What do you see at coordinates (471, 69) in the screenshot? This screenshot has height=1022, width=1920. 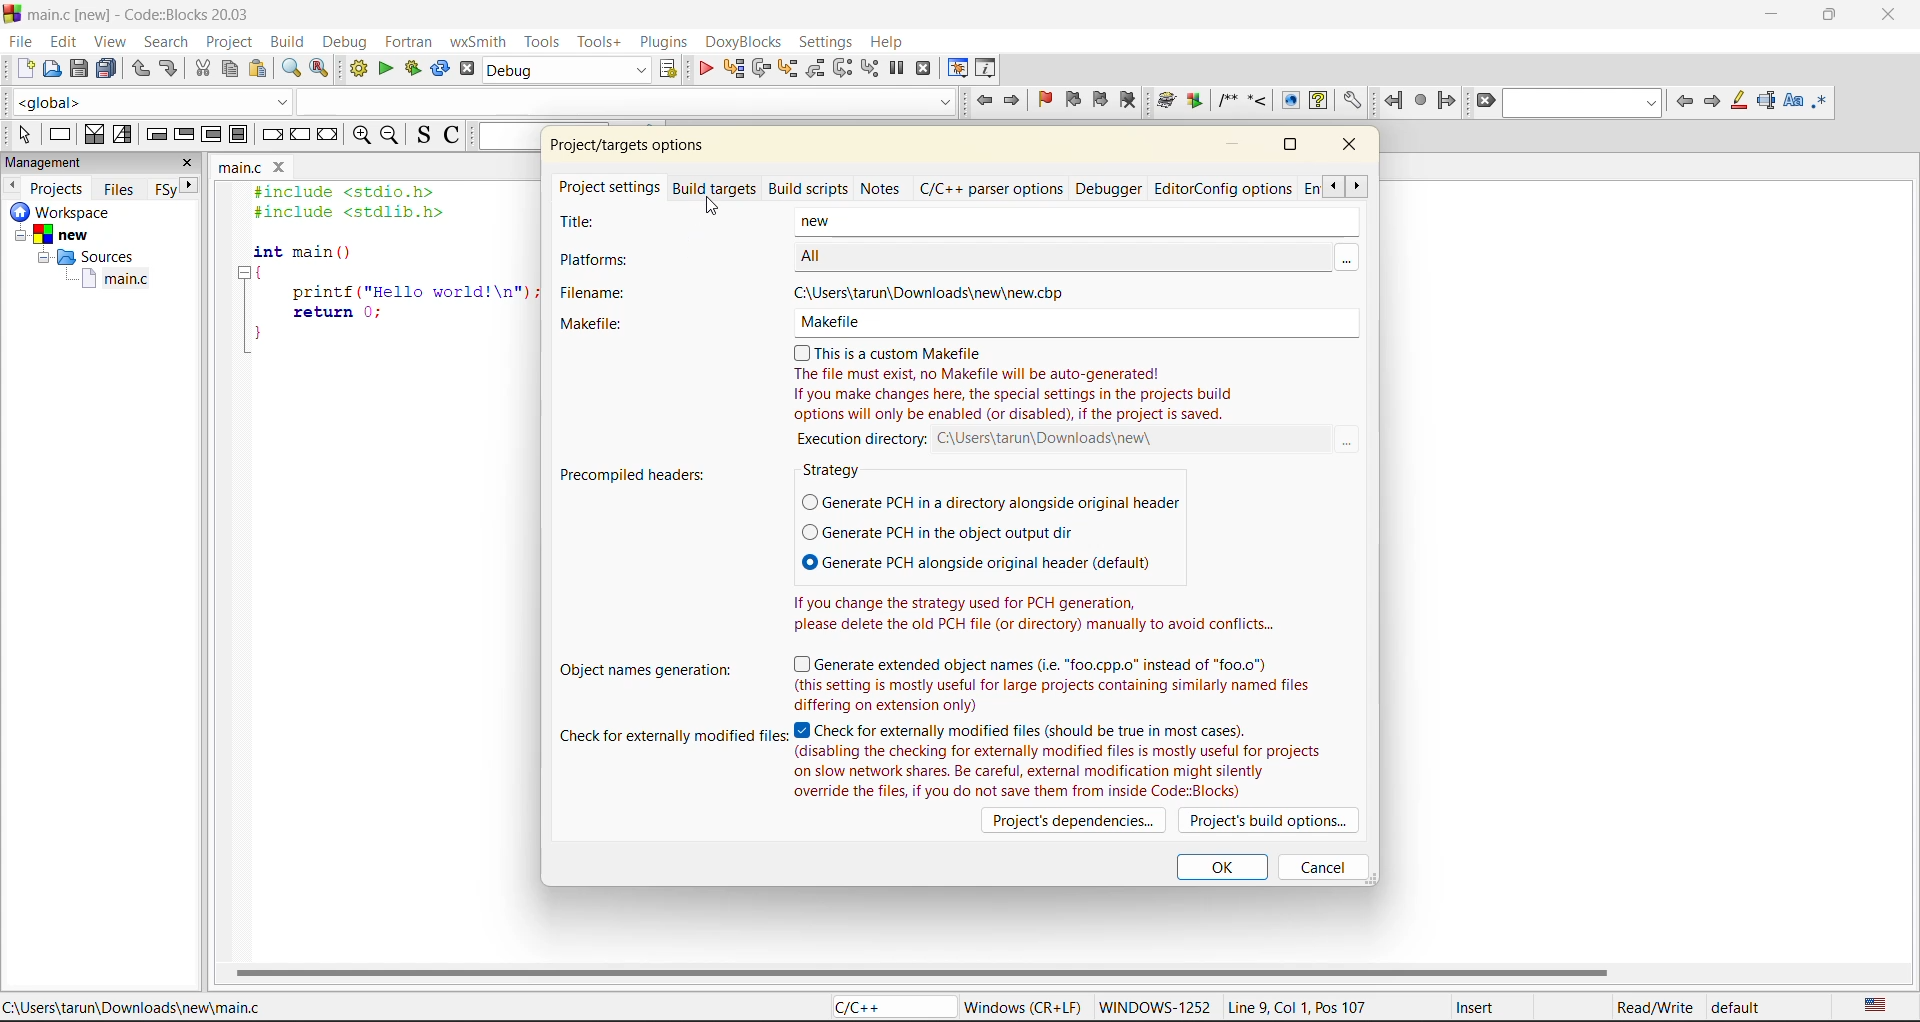 I see `abort` at bounding box center [471, 69].